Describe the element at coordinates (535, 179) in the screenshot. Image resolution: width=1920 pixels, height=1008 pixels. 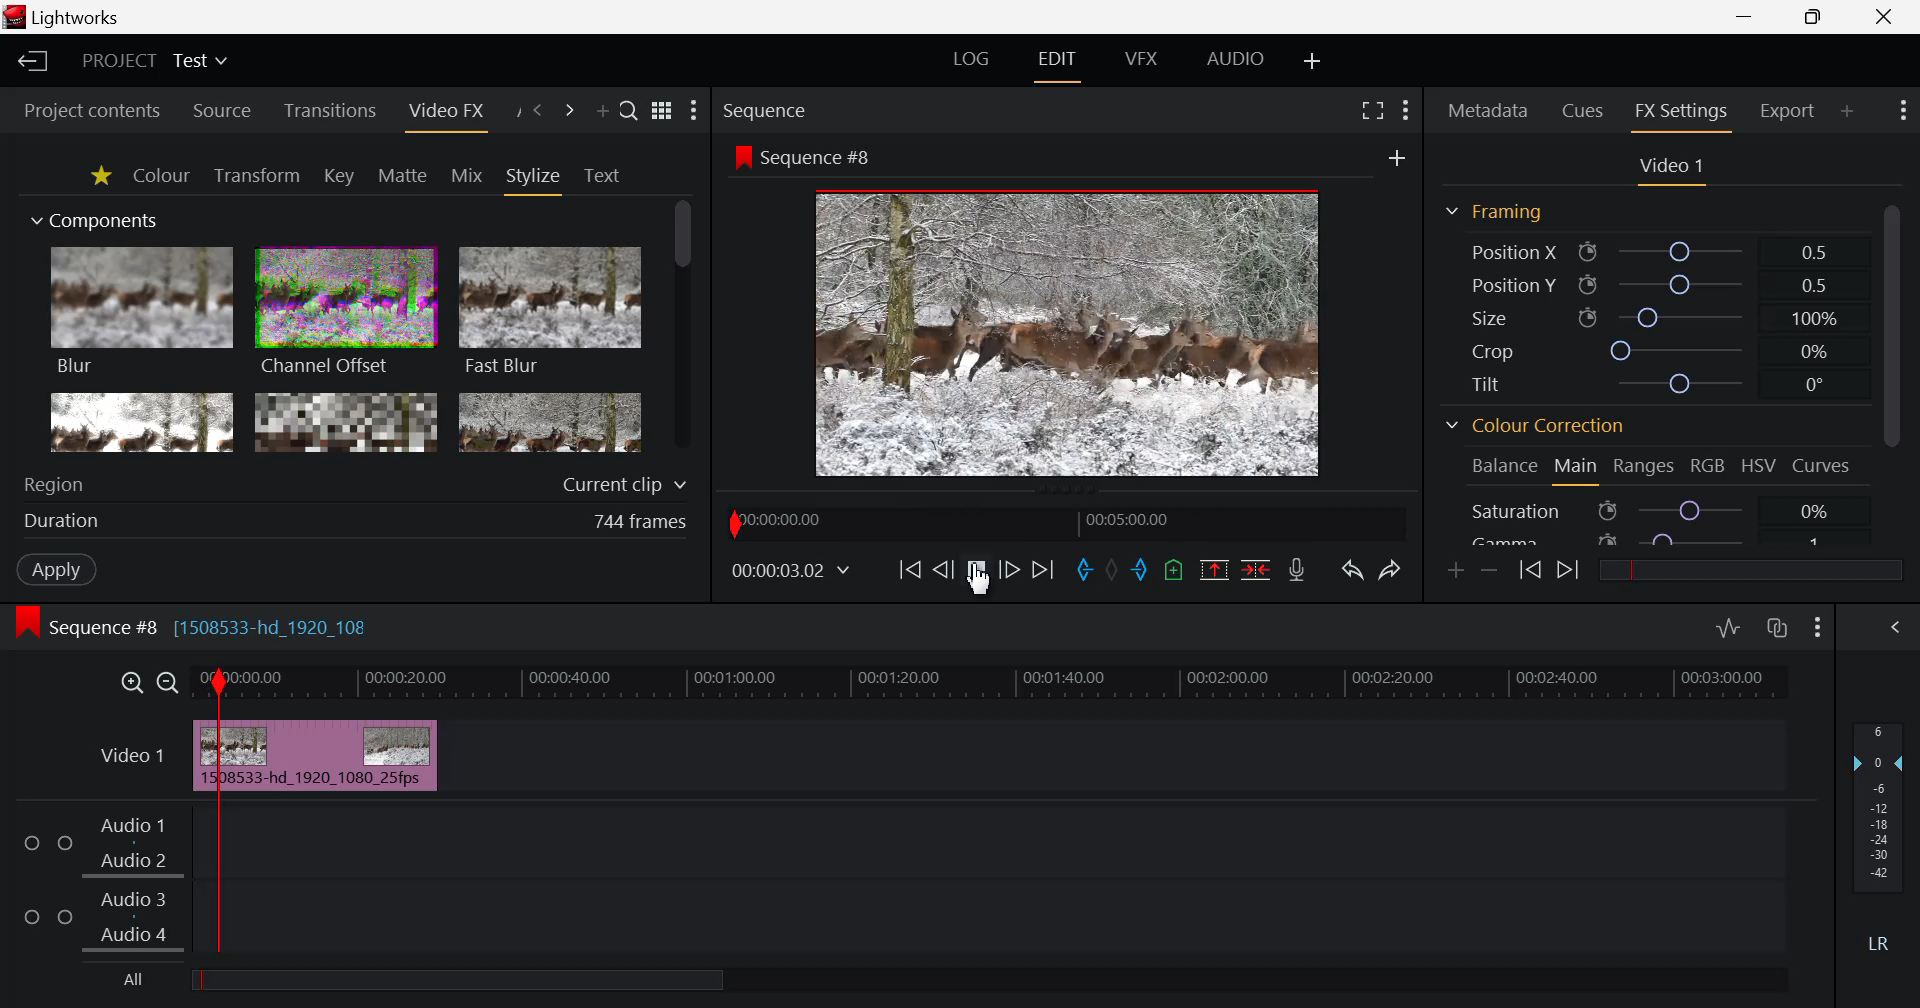
I see `Stylize` at that location.